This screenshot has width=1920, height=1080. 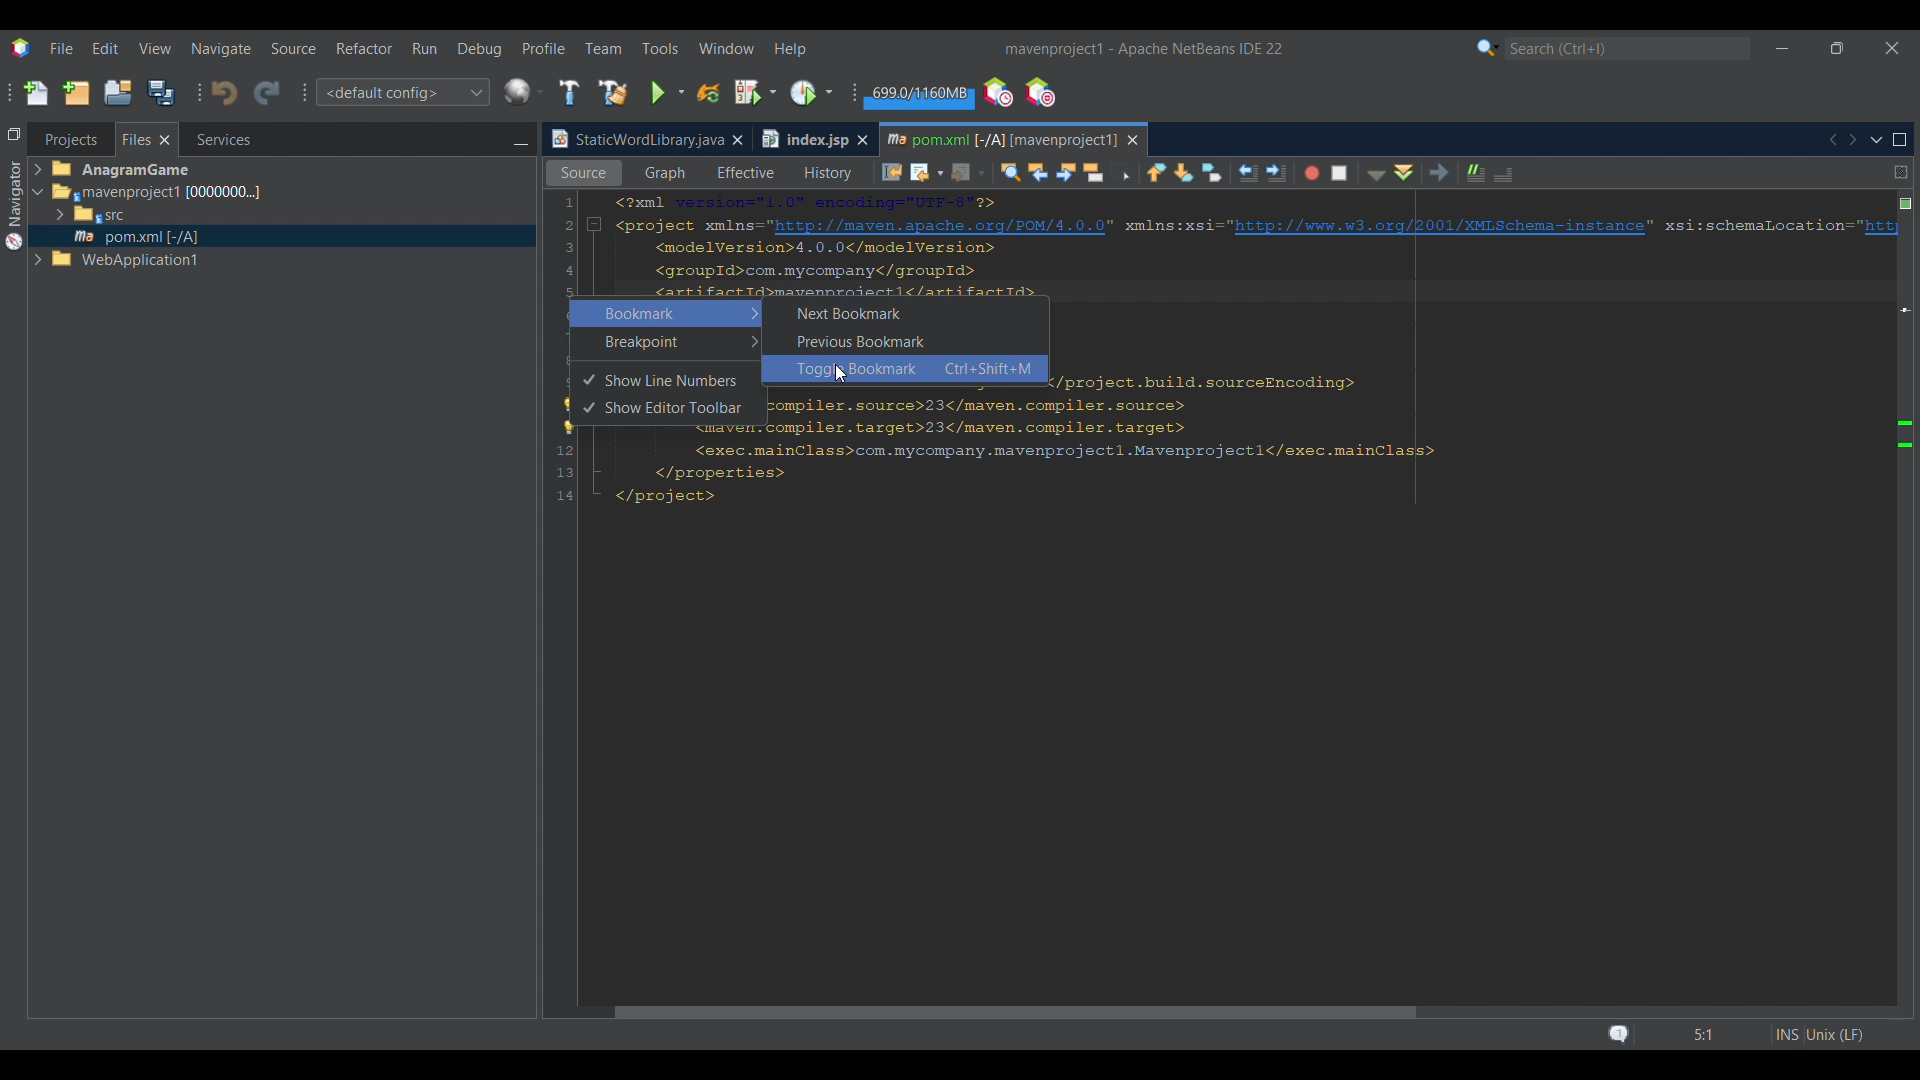 I want to click on Find previous occurrence, so click(x=1039, y=174).